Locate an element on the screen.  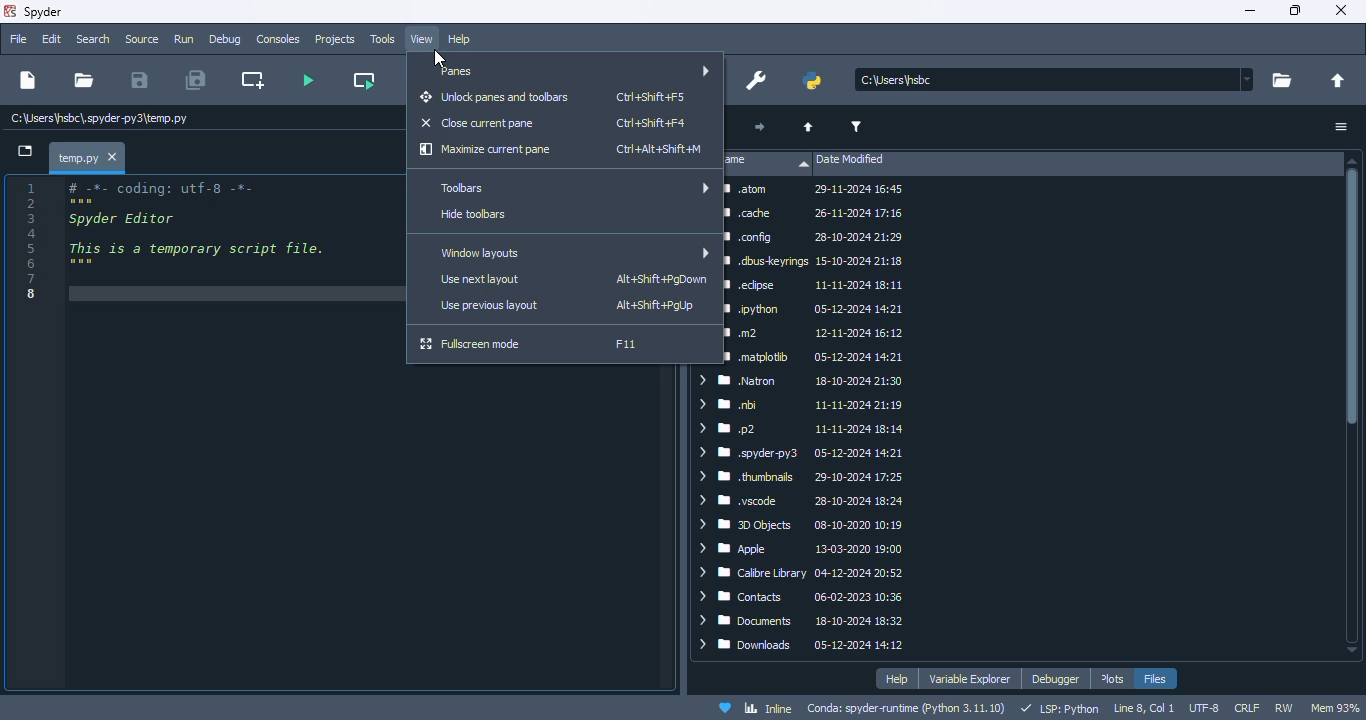
minimize is located at coordinates (1248, 11).